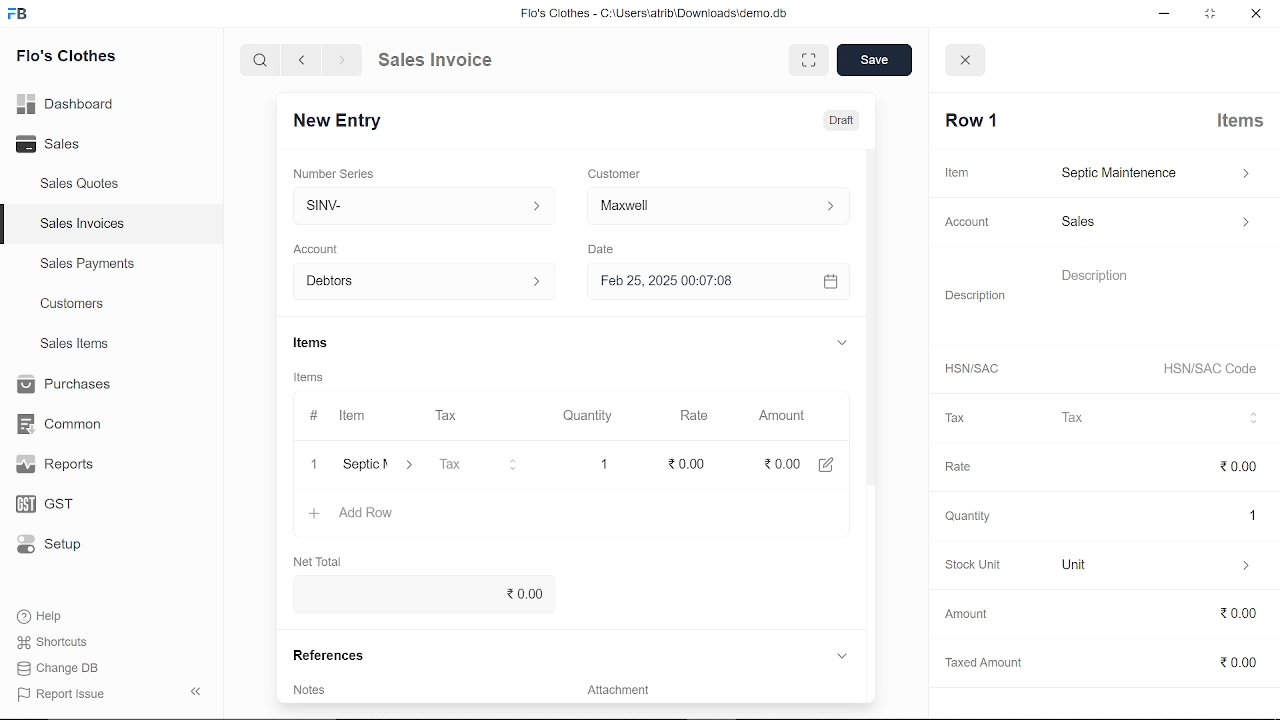 Image resolution: width=1280 pixels, height=720 pixels. What do you see at coordinates (54, 642) in the screenshot?
I see `Shortcuts` at bounding box center [54, 642].